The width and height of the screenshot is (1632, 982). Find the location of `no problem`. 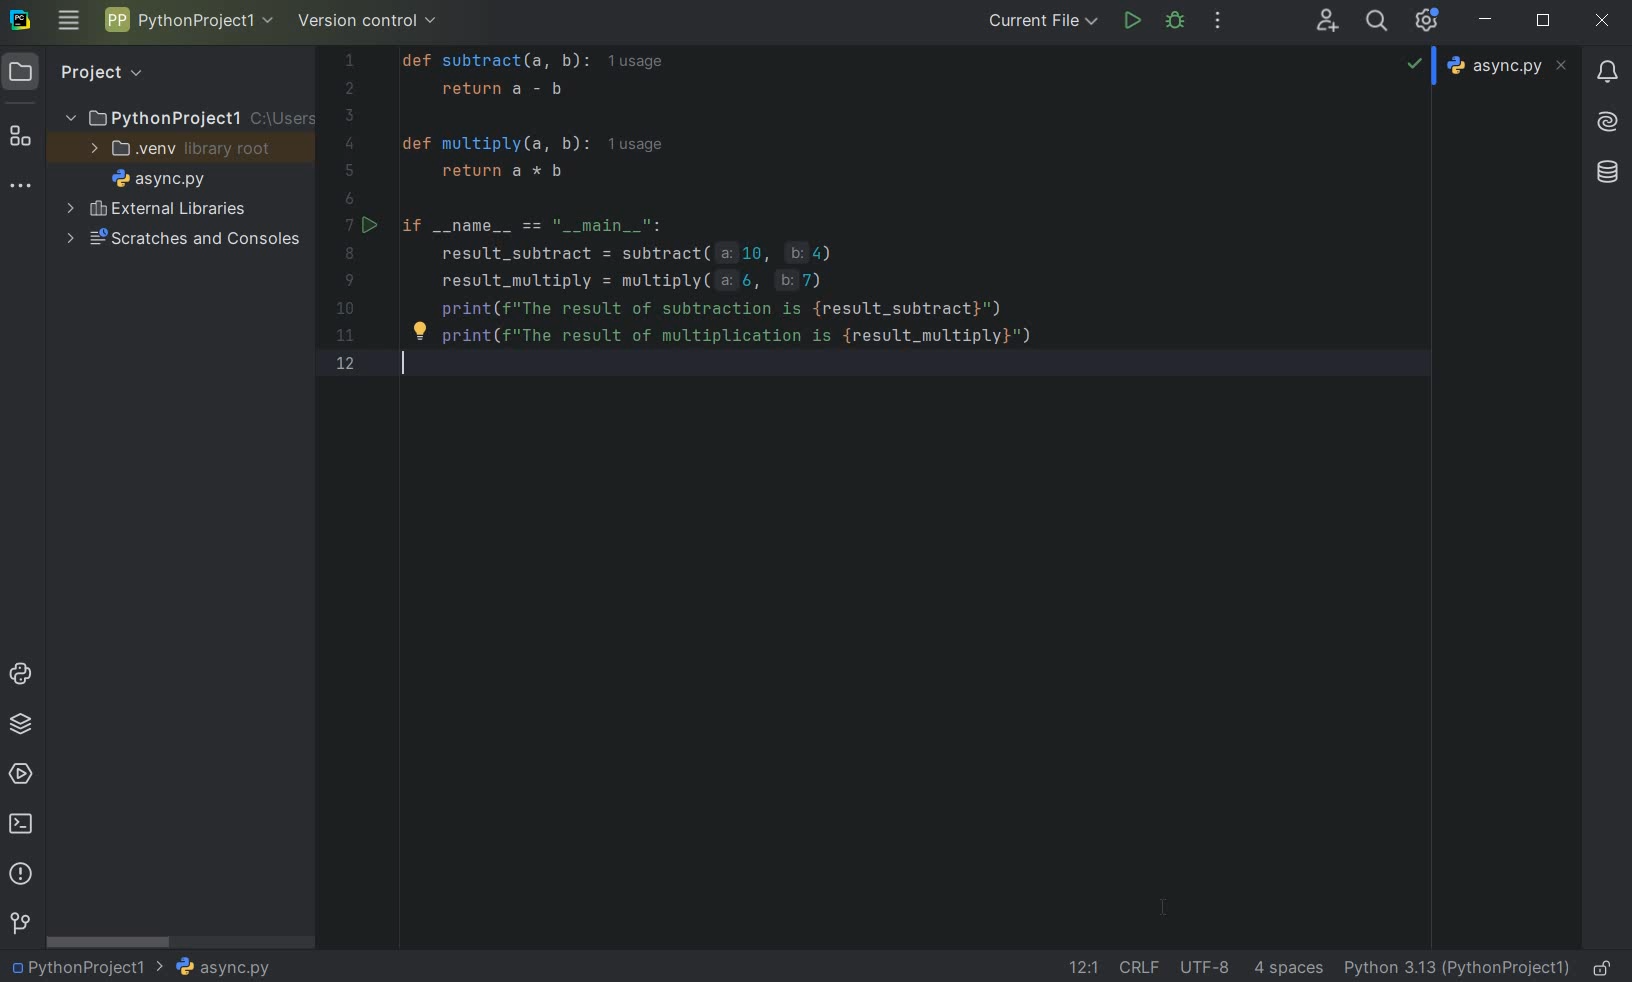

no problem is located at coordinates (1414, 62).